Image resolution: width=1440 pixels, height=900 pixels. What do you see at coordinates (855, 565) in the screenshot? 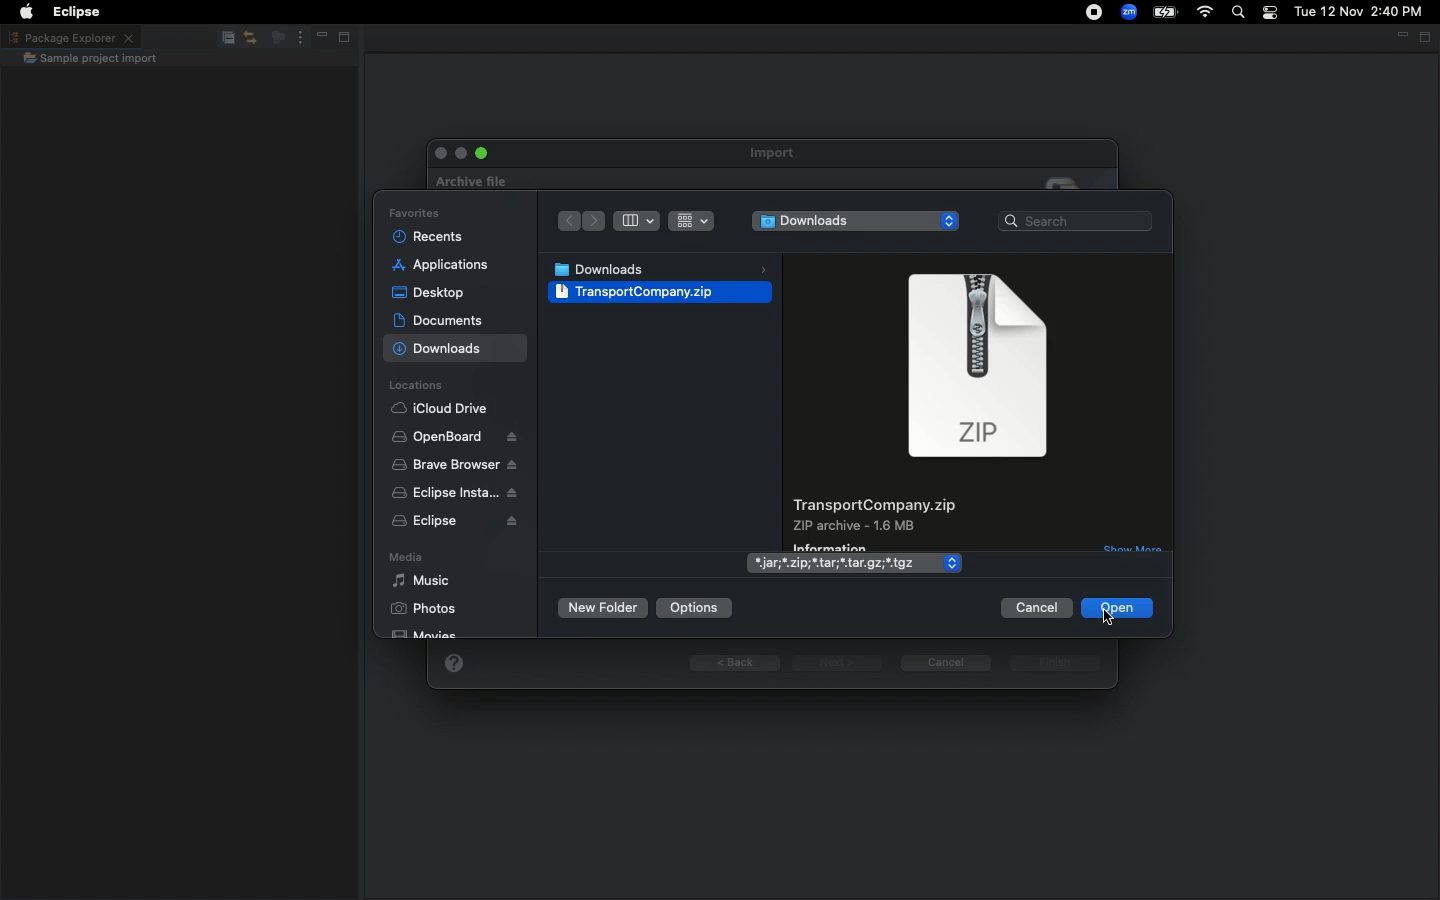
I see `“jar;zip;*tar;"targz;*tgz  O` at bounding box center [855, 565].